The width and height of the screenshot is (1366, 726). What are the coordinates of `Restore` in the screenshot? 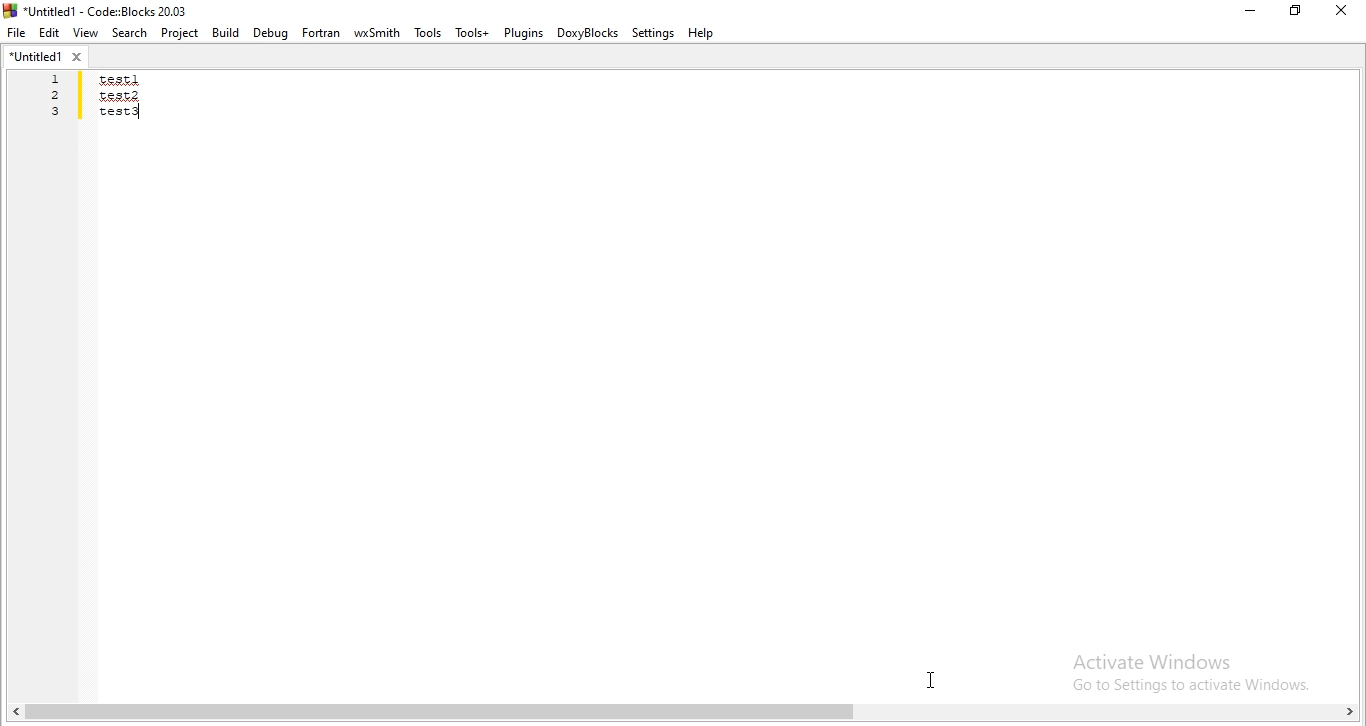 It's located at (1297, 10).